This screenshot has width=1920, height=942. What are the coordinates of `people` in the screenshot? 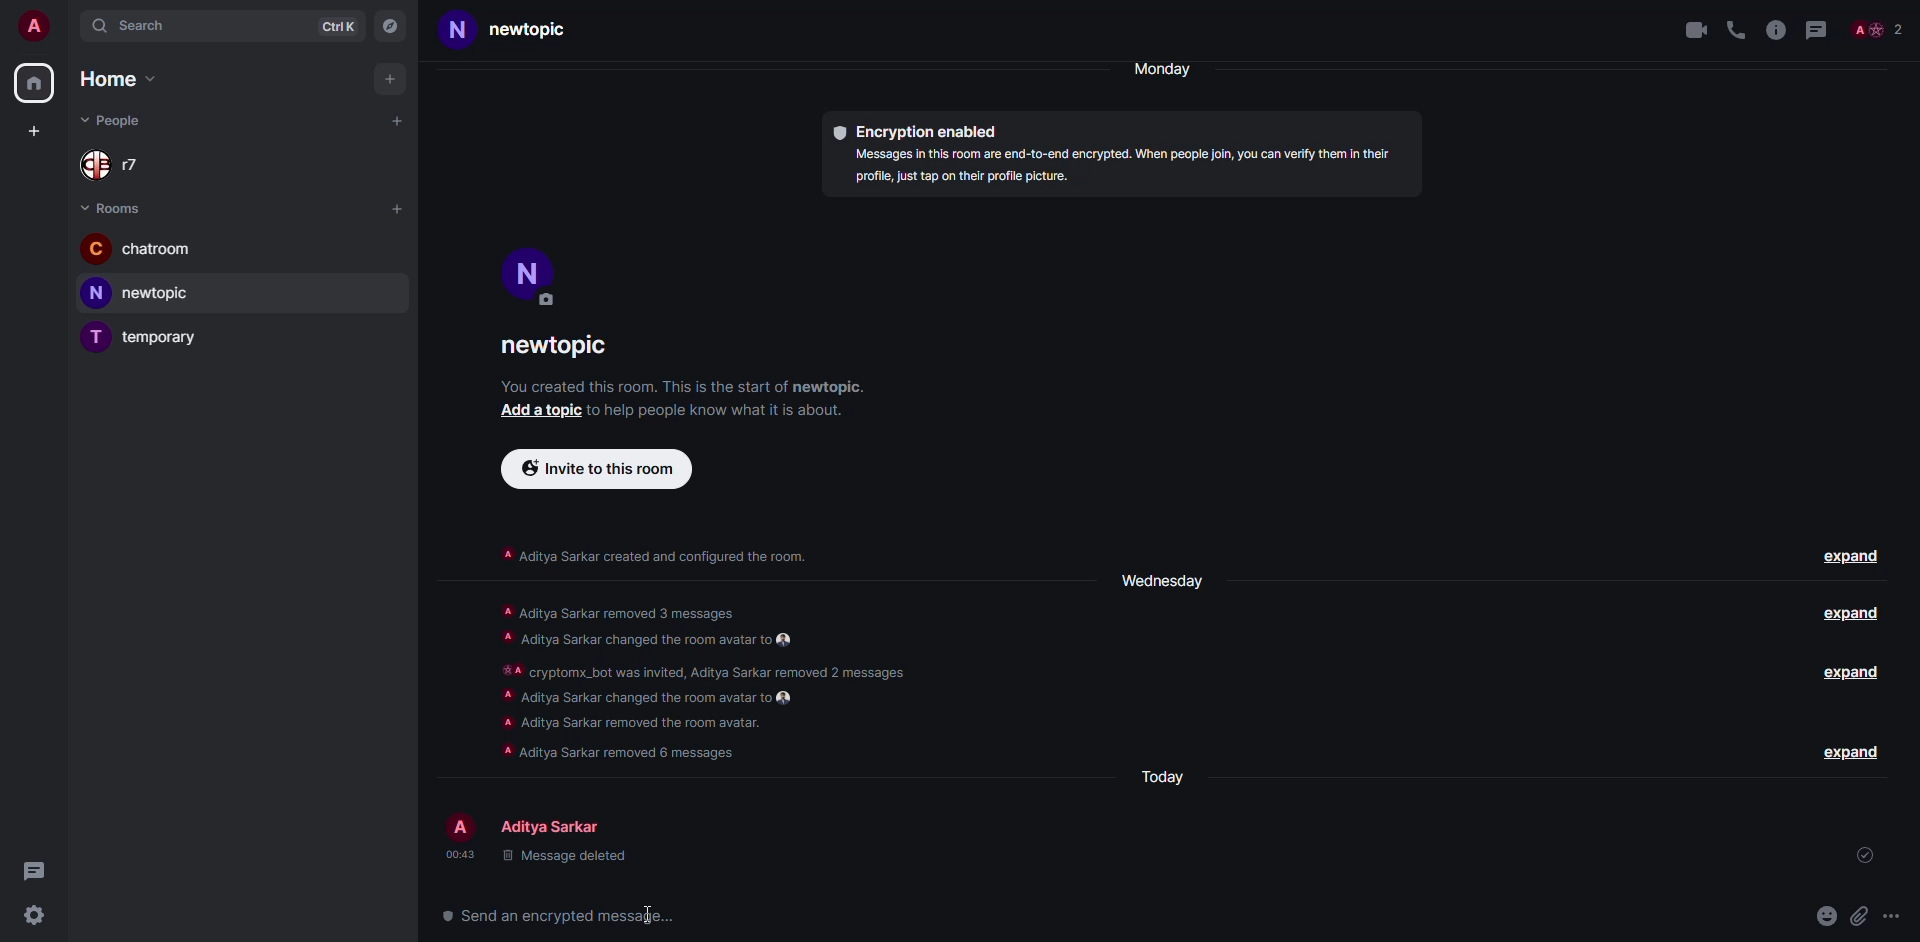 It's located at (117, 118).